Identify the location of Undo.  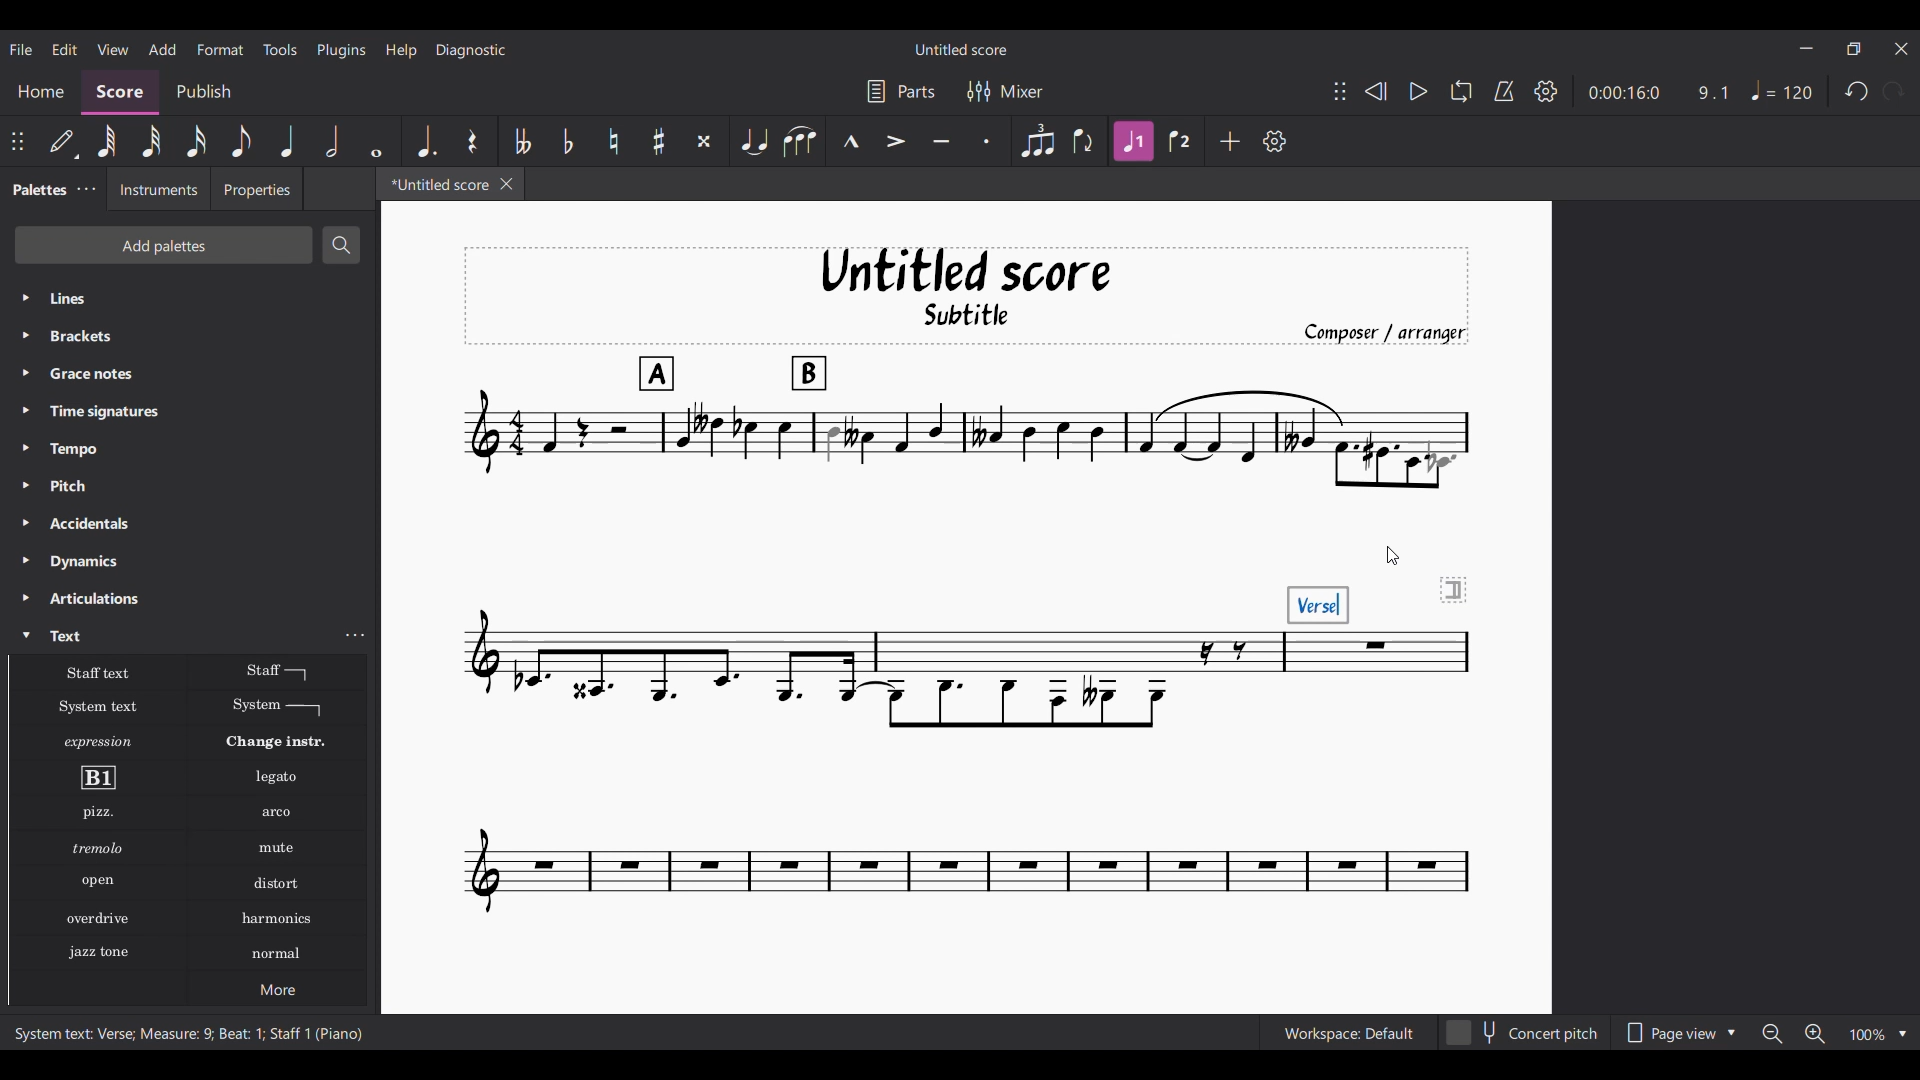
(1858, 90).